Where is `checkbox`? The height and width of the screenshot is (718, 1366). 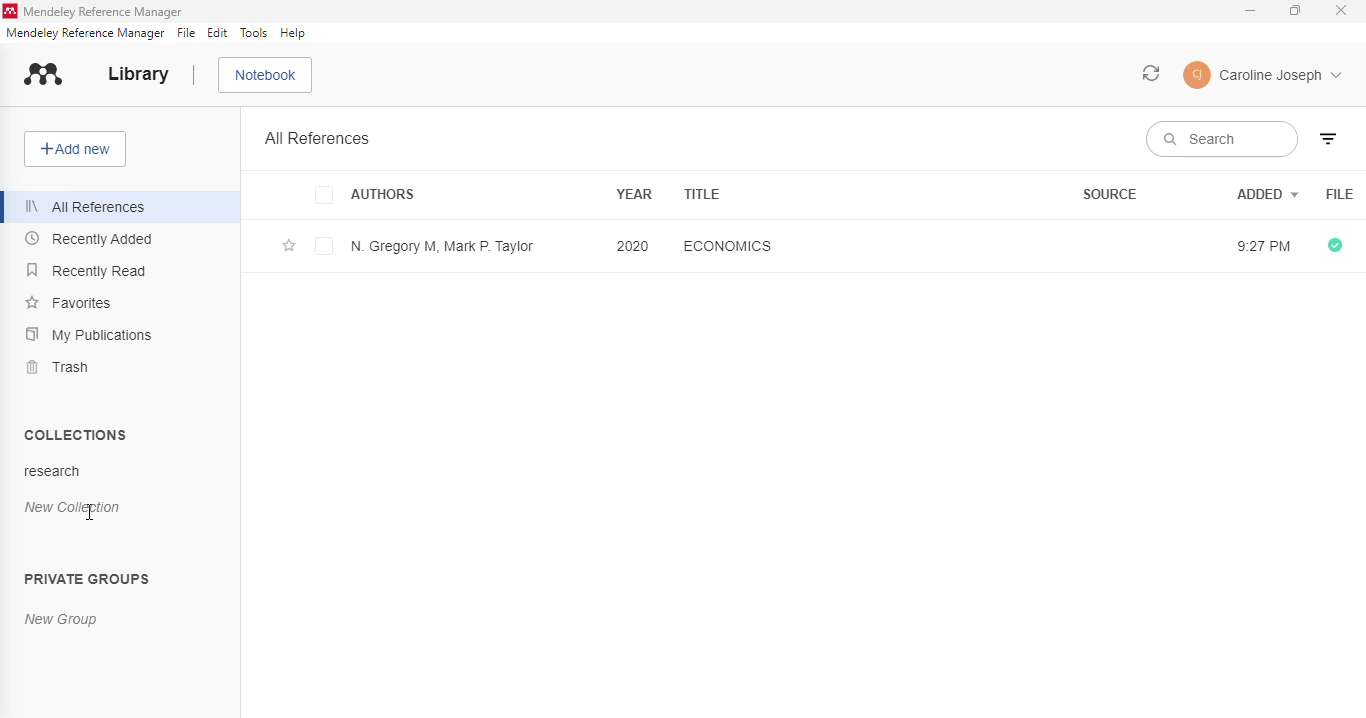 checkbox is located at coordinates (325, 246).